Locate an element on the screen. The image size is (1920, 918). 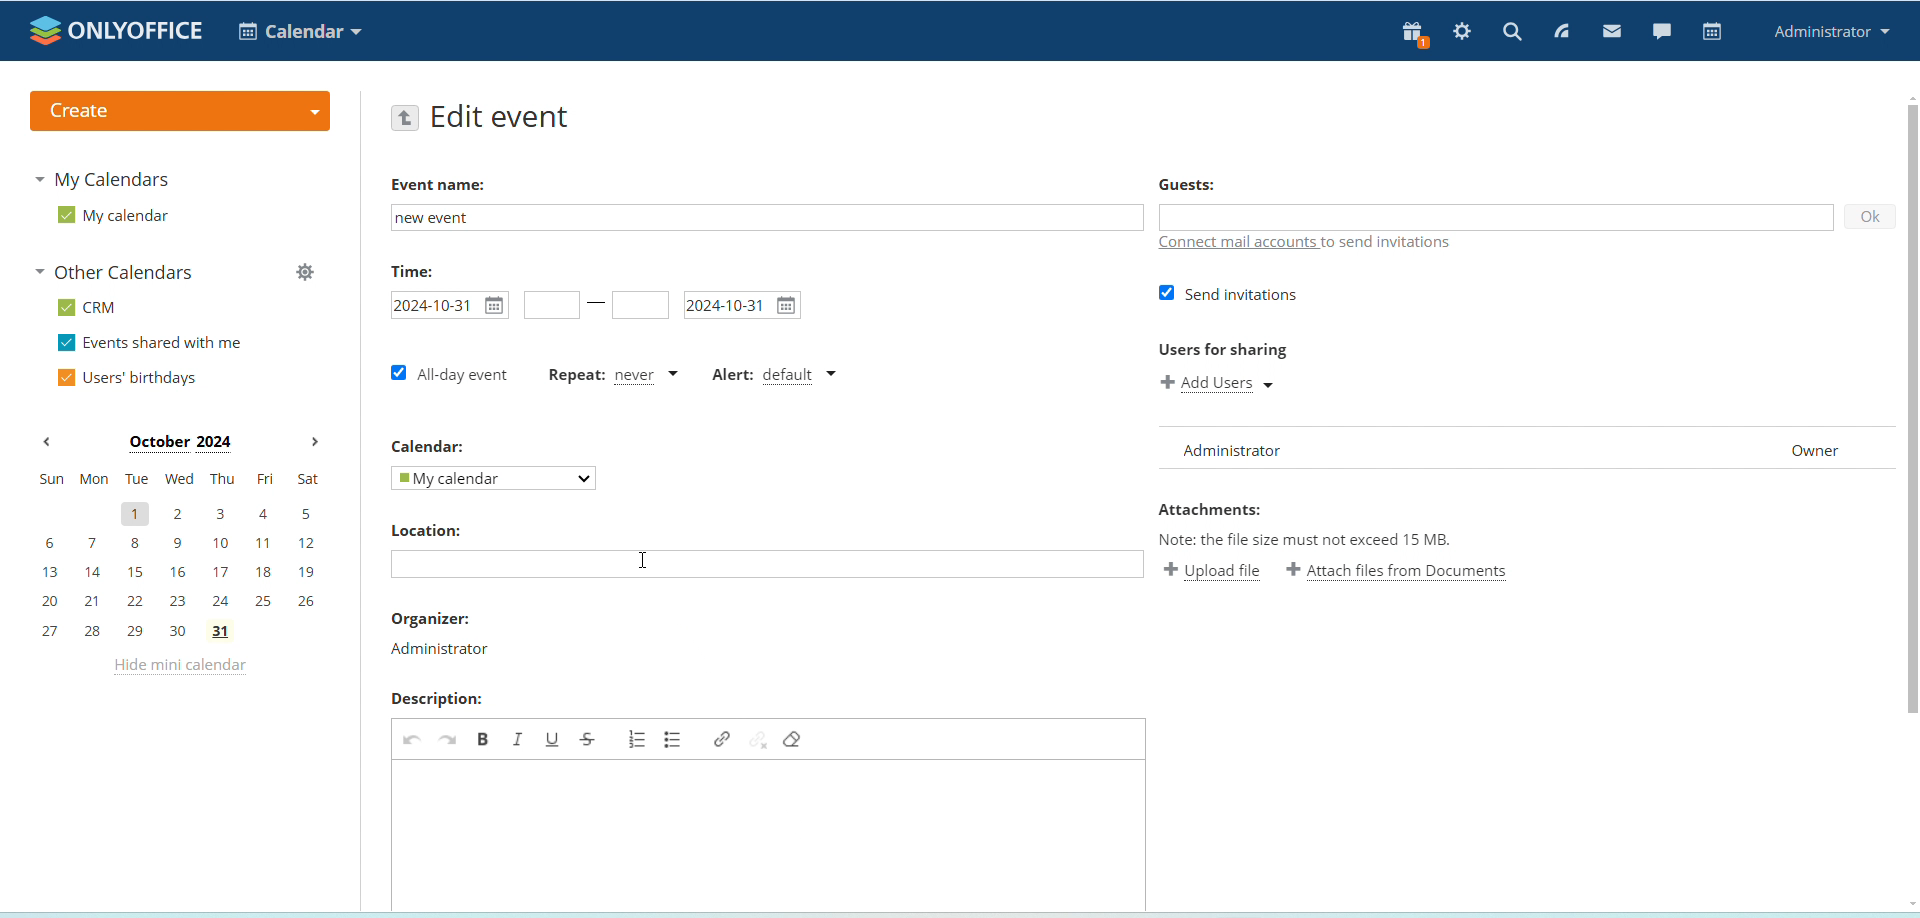
attach file from documents is located at coordinates (1398, 571).